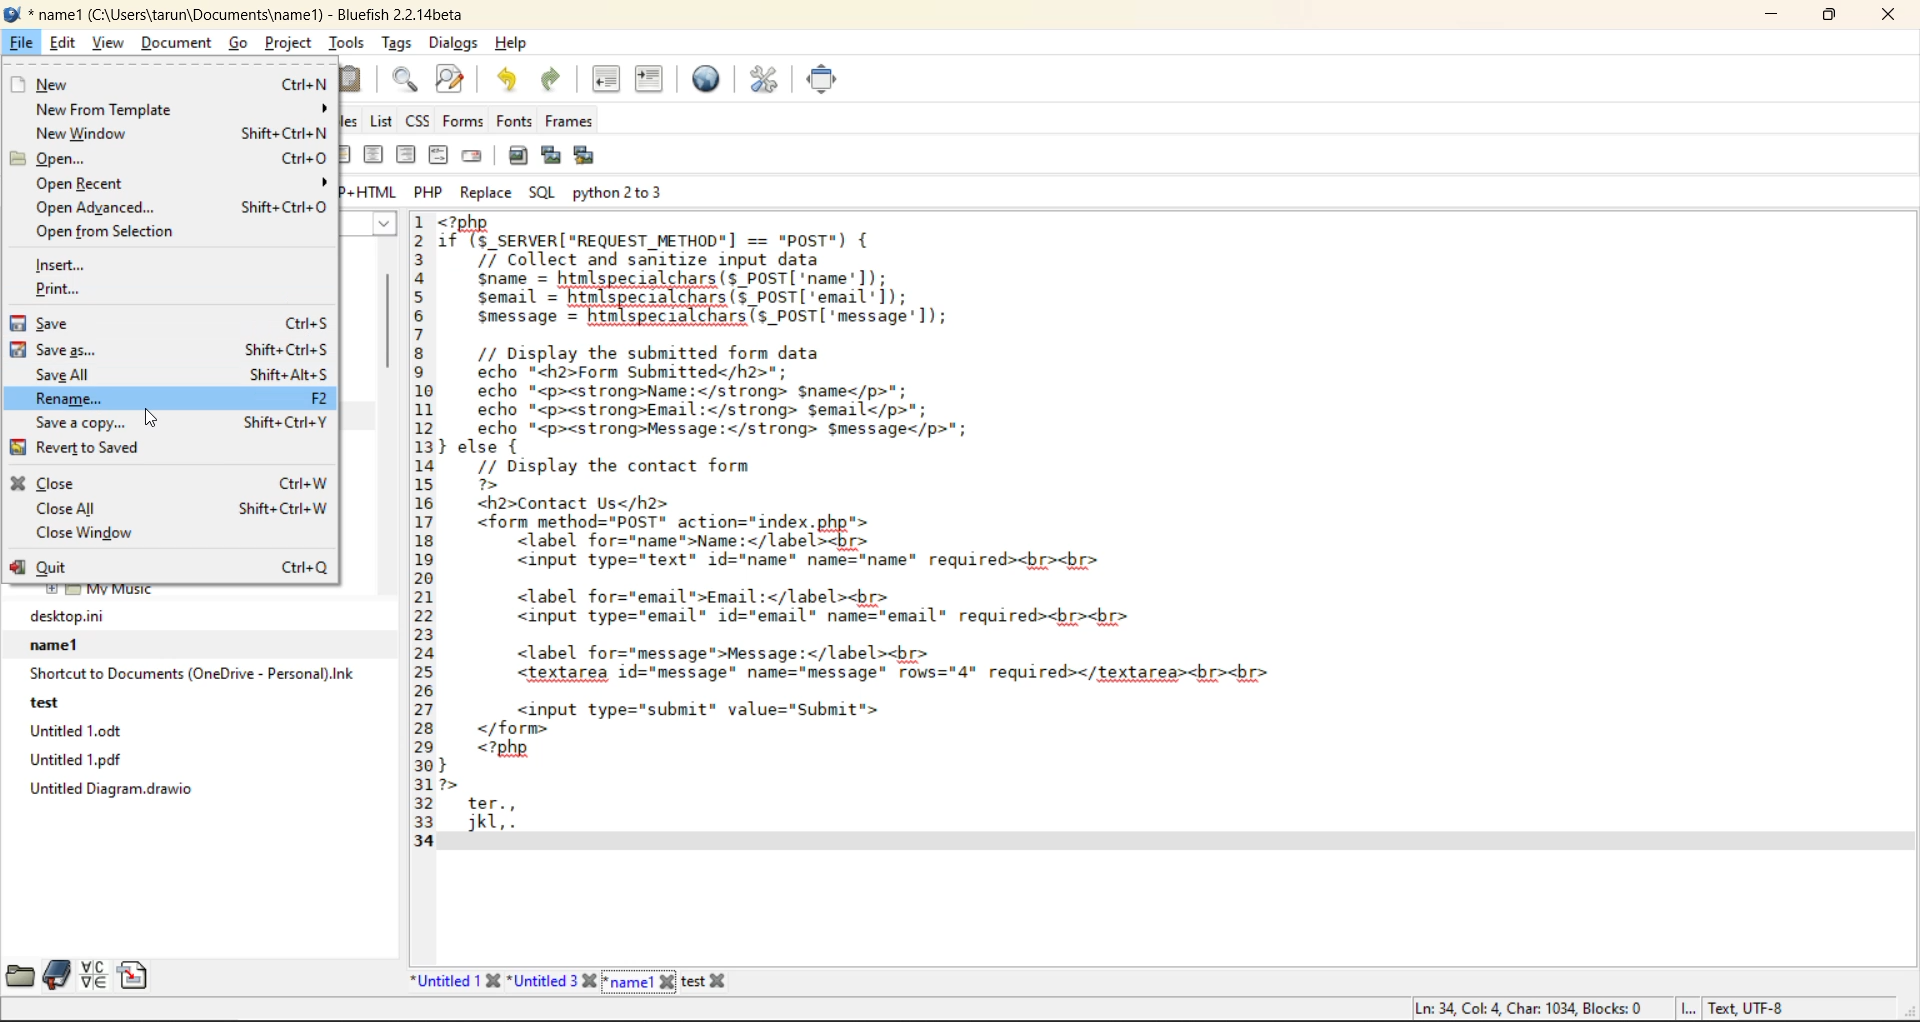 This screenshot has height=1022, width=1920. I want to click on document, so click(178, 44).